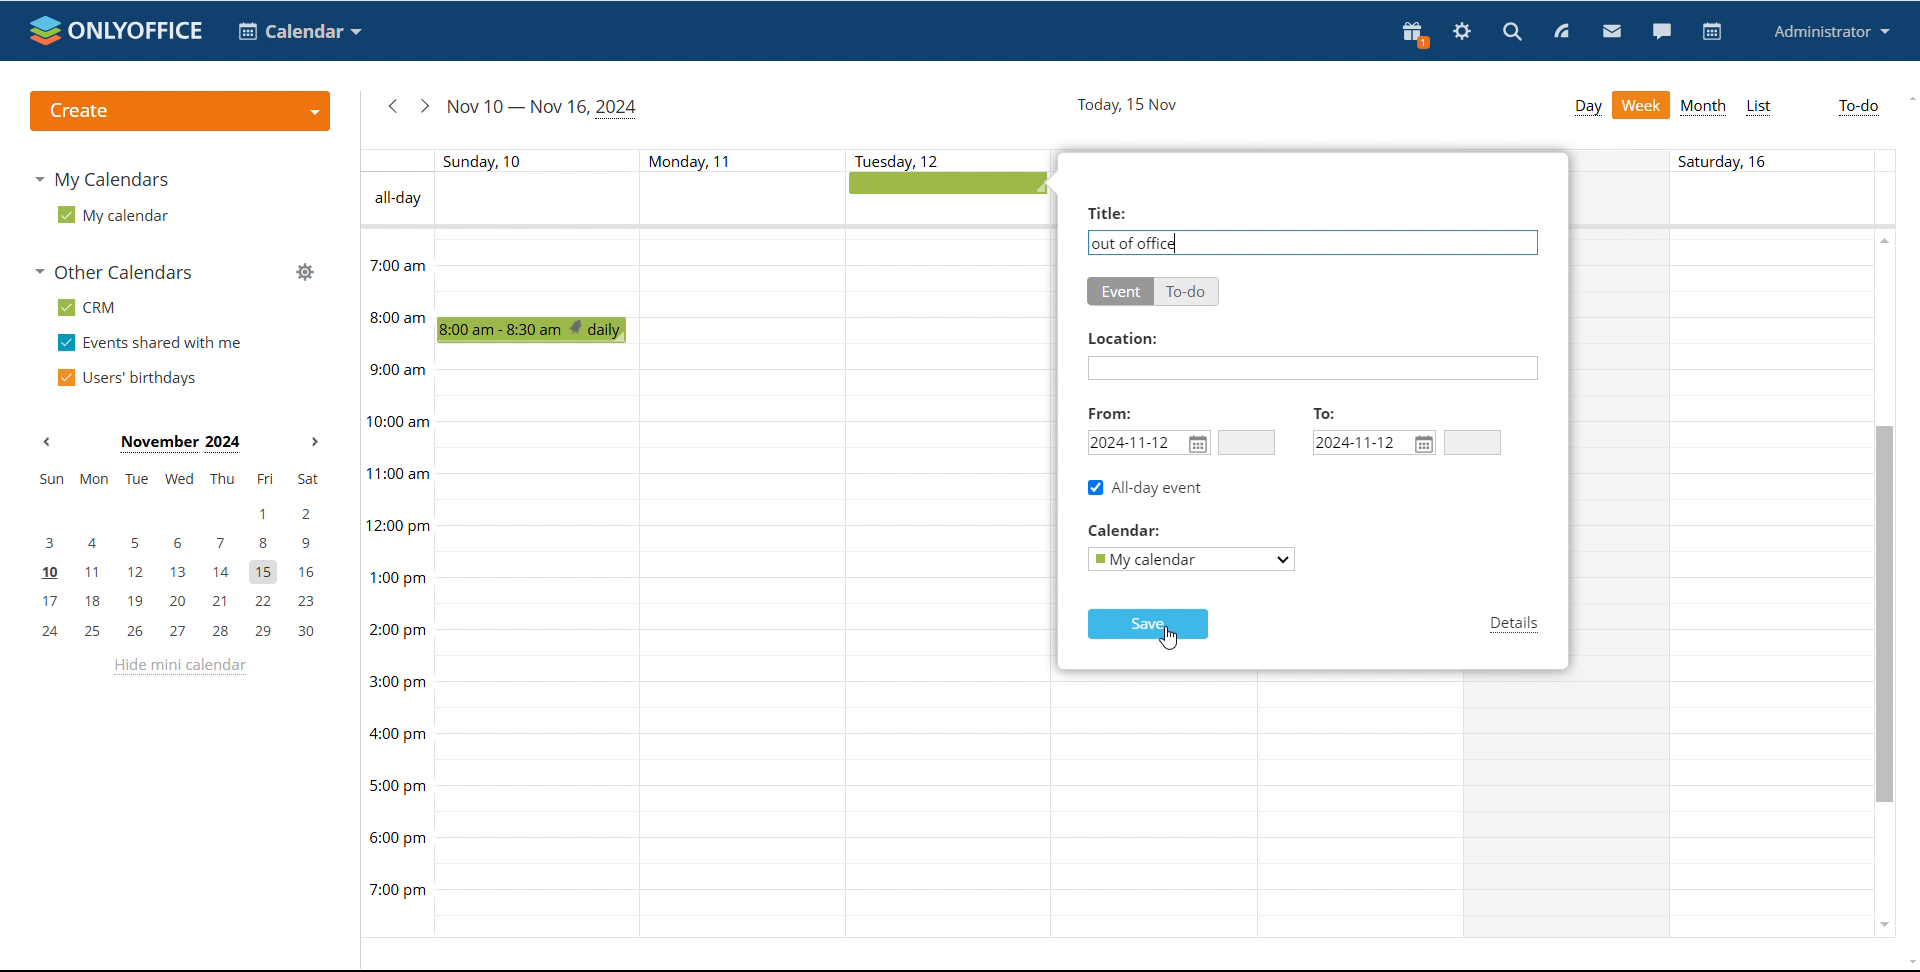 The width and height of the screenshot is (1920, 972). I want to click on start date, so click(1150, 443).